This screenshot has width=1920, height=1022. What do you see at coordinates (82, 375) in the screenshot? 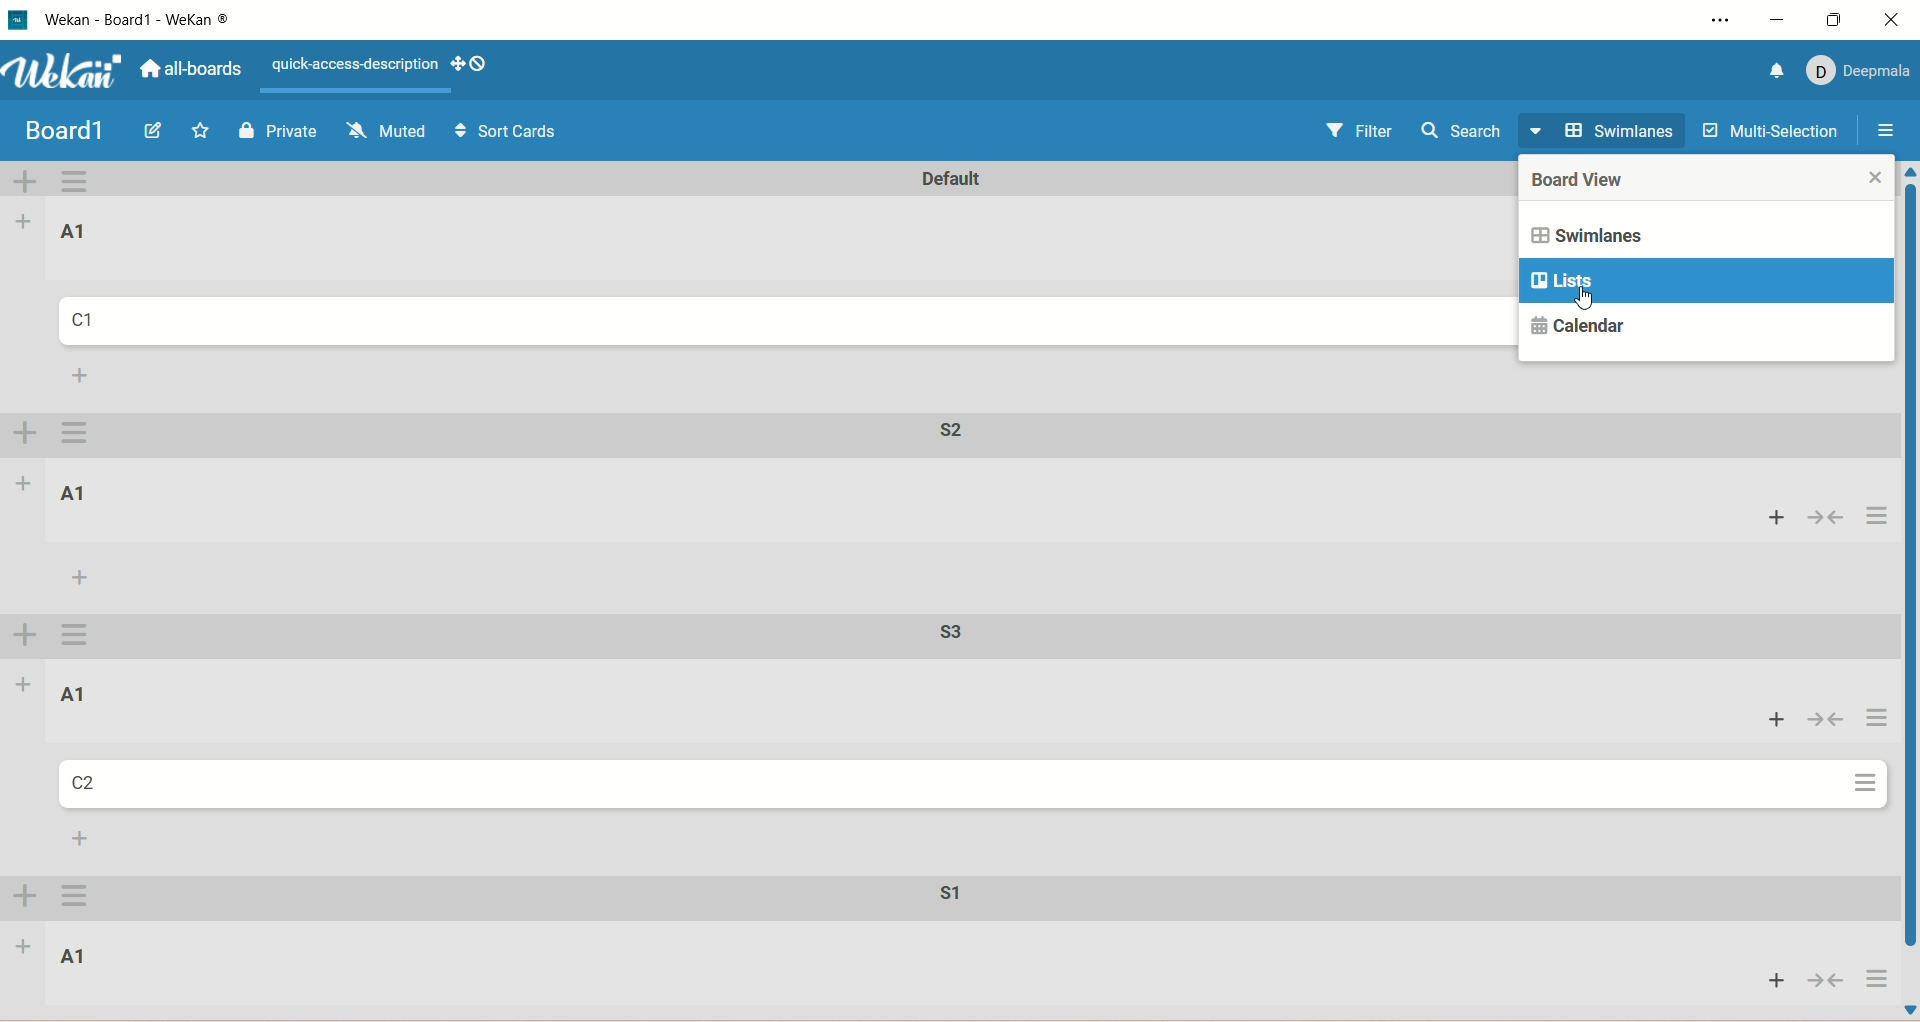
I see `add` at bounding box center [82, 375].